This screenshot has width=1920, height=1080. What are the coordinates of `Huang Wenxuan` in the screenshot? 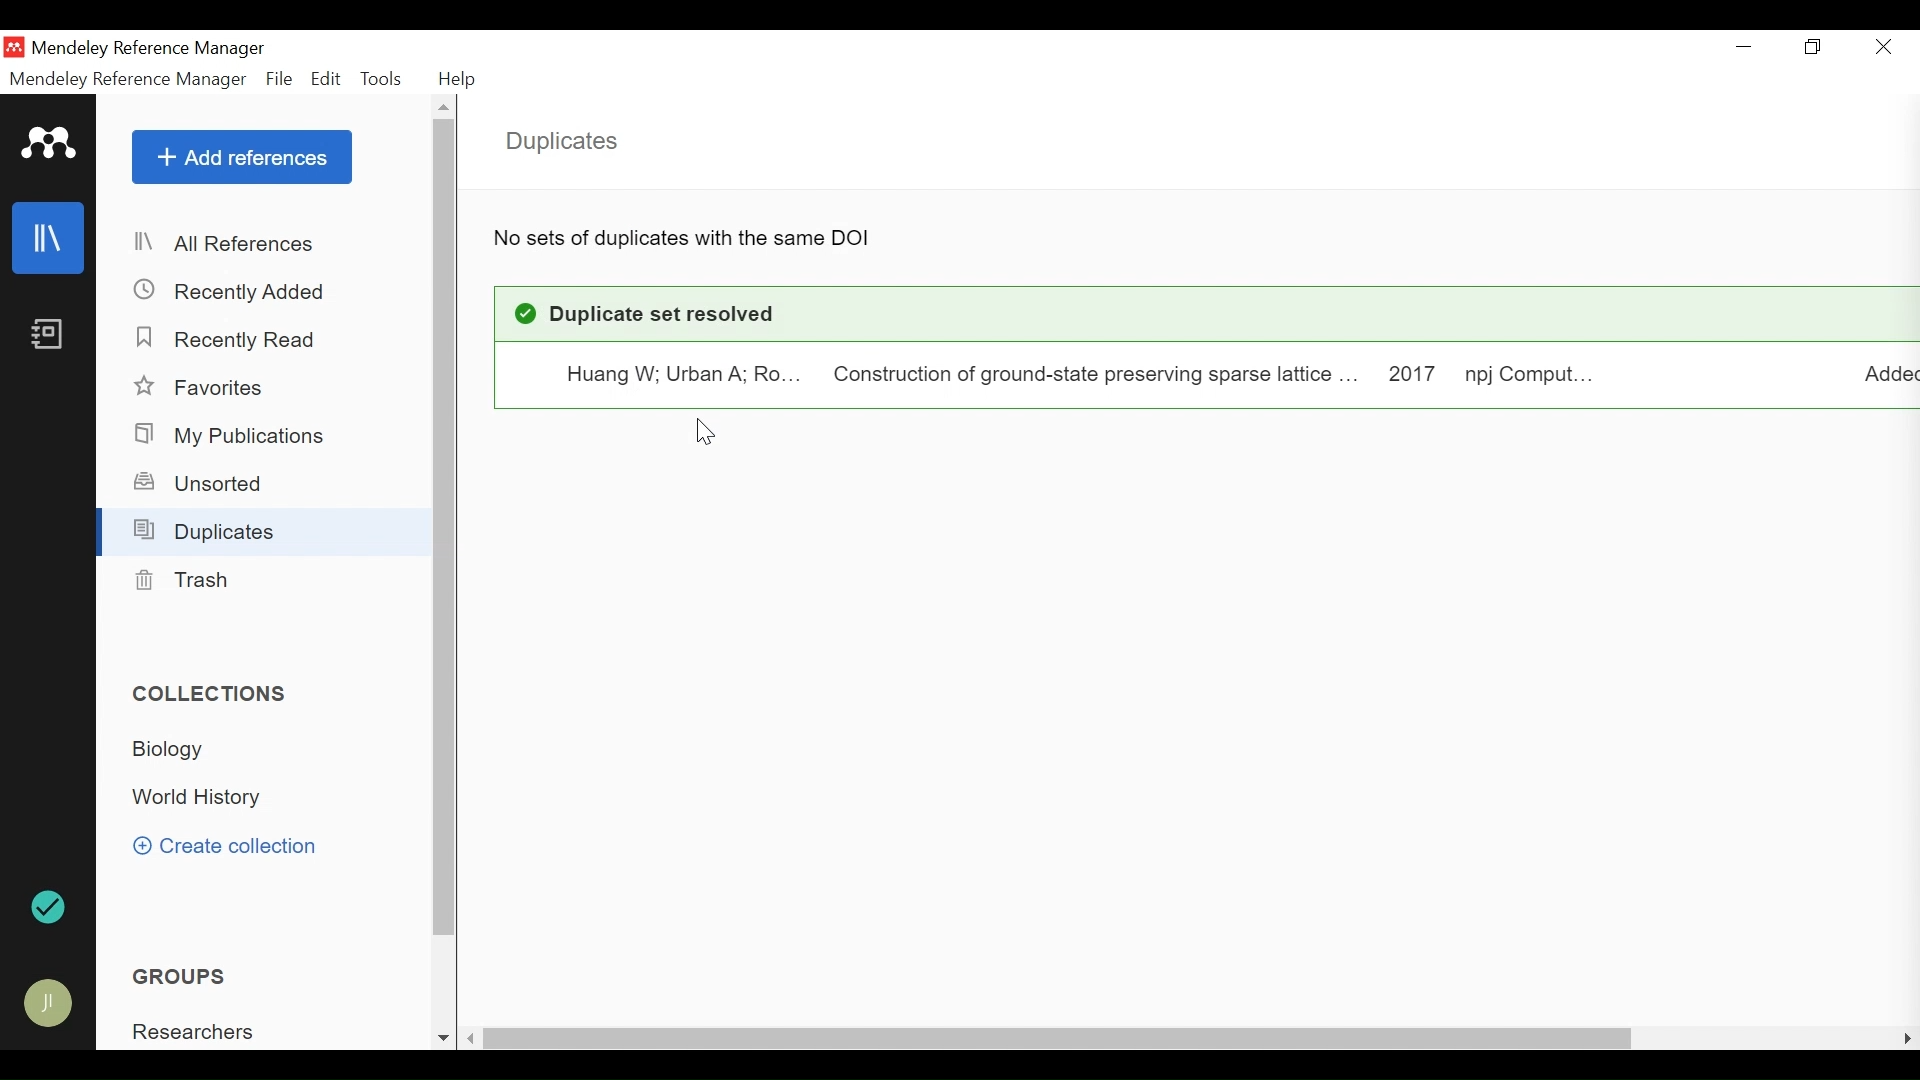 It's located at (681, 376).